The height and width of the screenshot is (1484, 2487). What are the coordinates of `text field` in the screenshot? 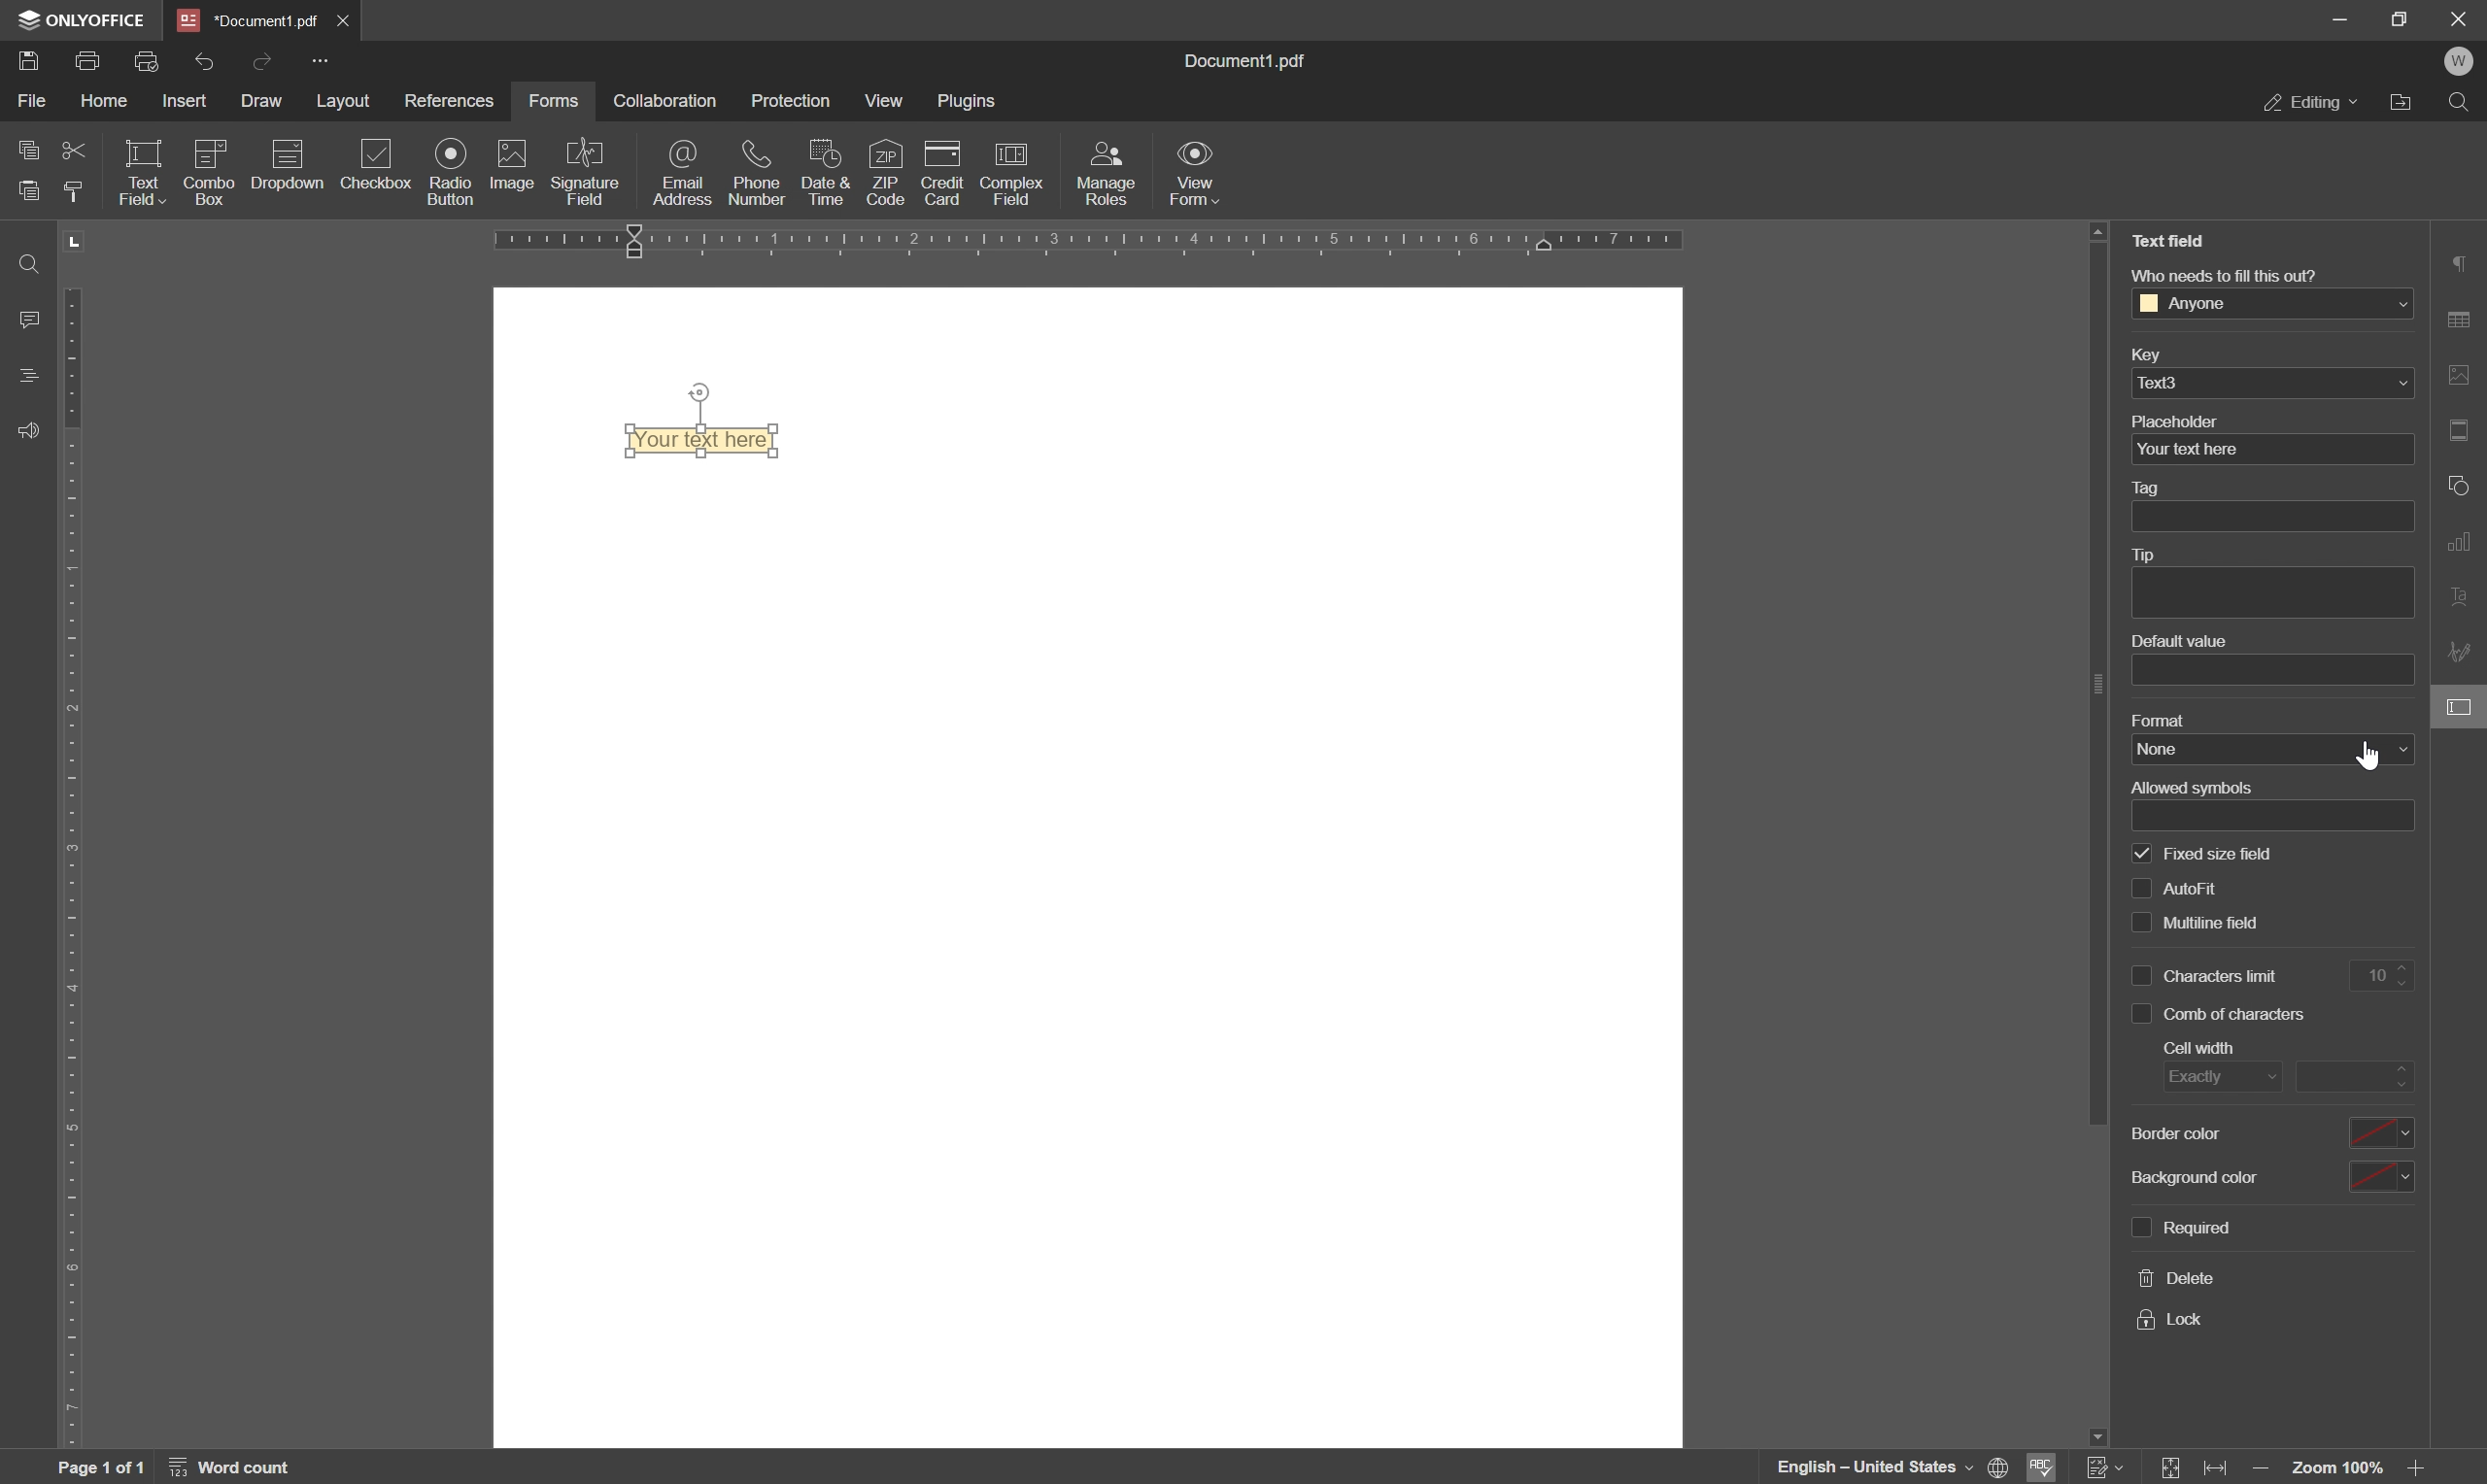 It's located at (2169, 241).